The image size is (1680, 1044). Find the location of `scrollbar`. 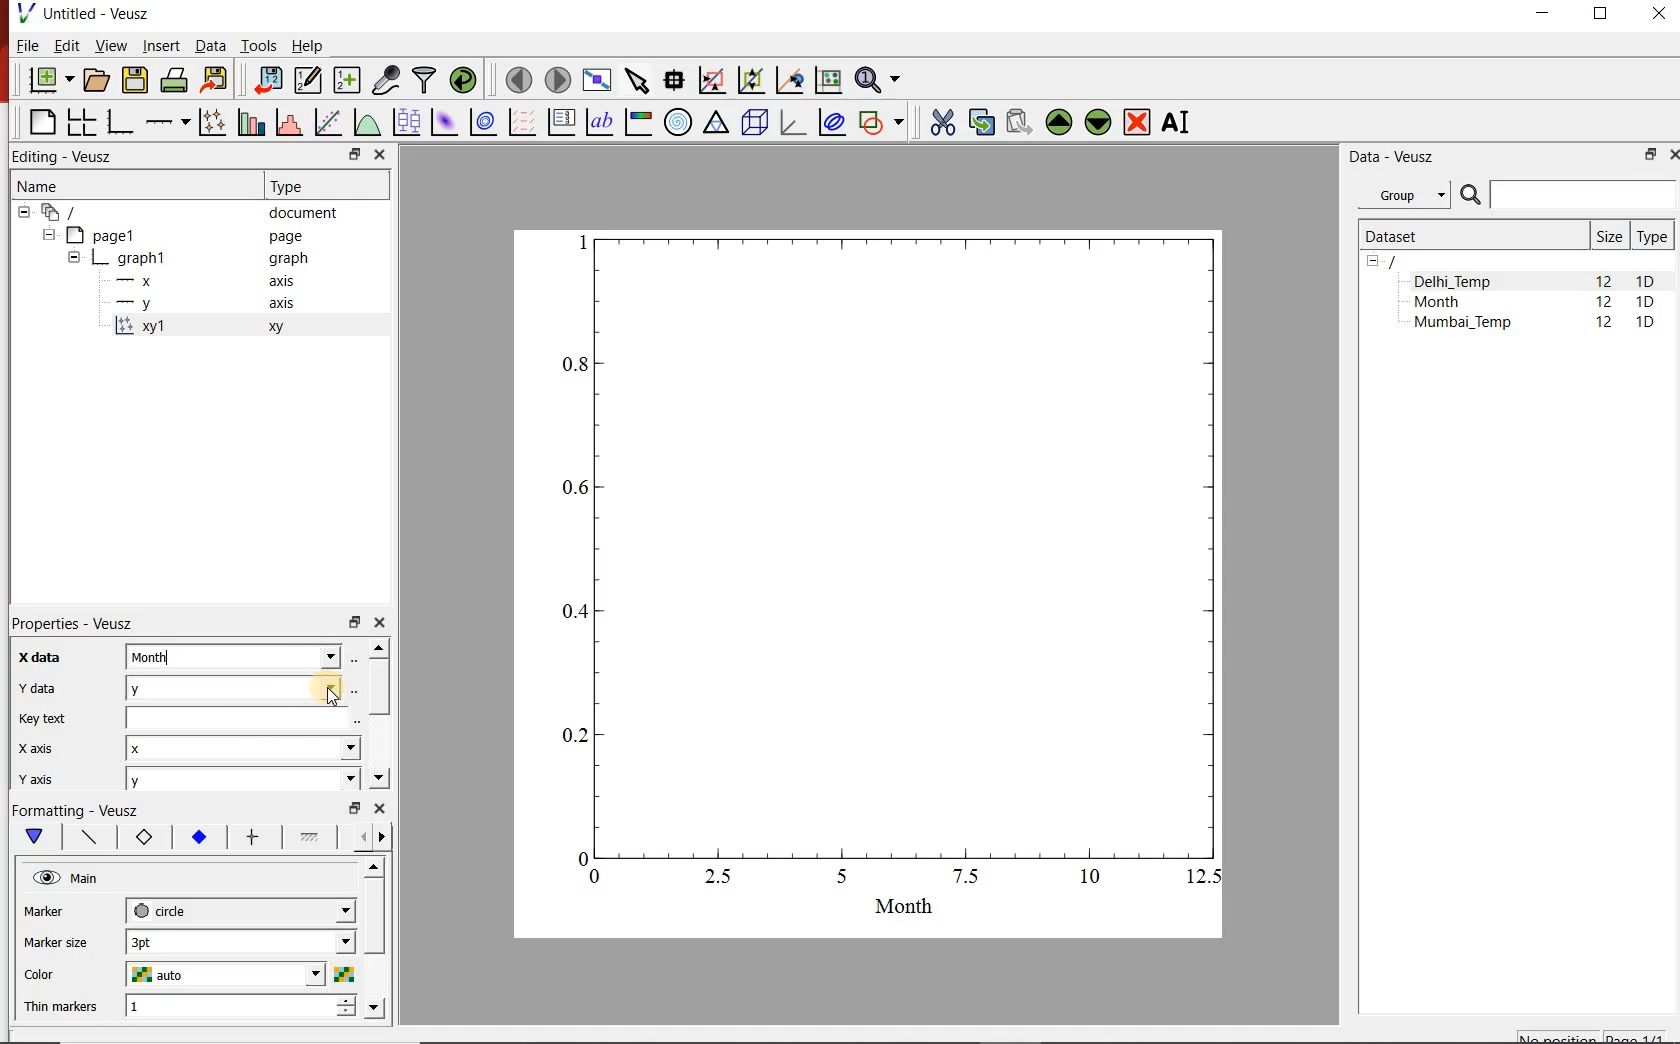

scrollbar is located at coordinates (376, 941).